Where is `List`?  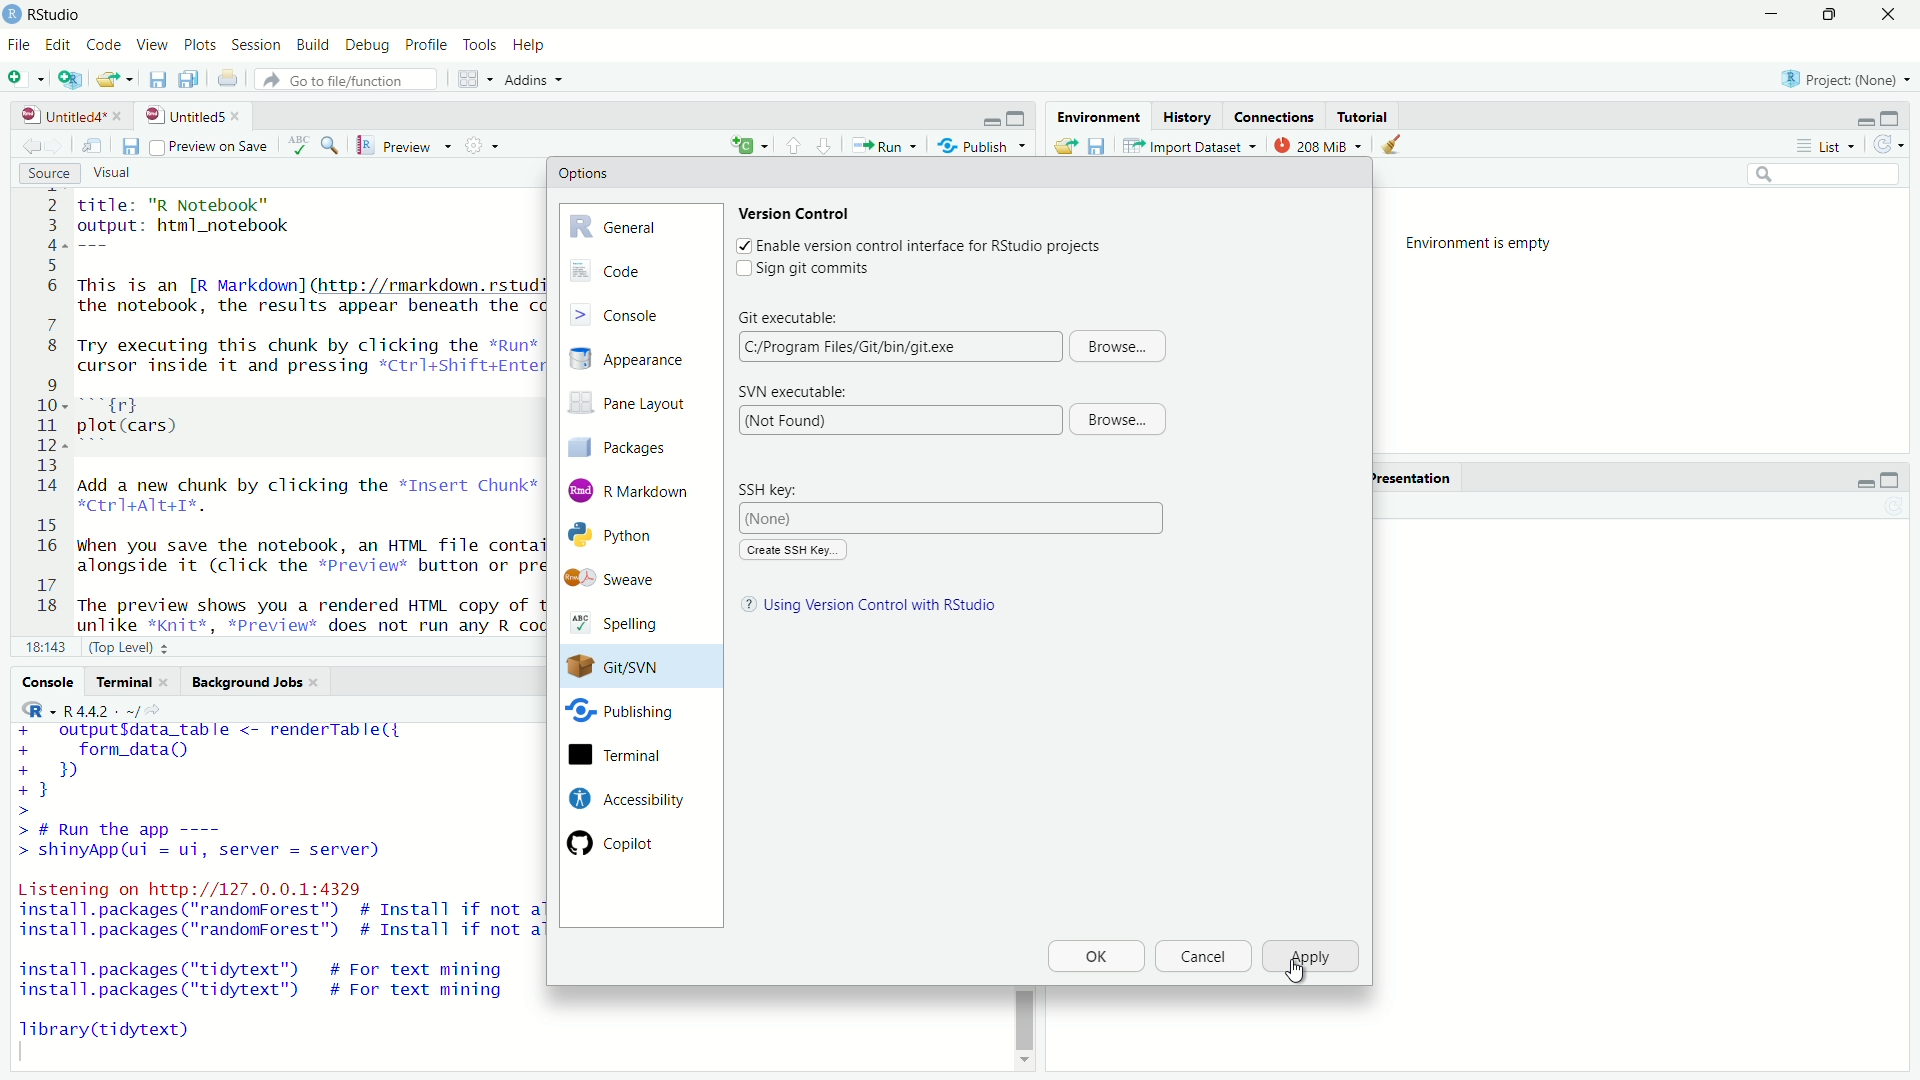 List is located at coordinates (1832, 146).